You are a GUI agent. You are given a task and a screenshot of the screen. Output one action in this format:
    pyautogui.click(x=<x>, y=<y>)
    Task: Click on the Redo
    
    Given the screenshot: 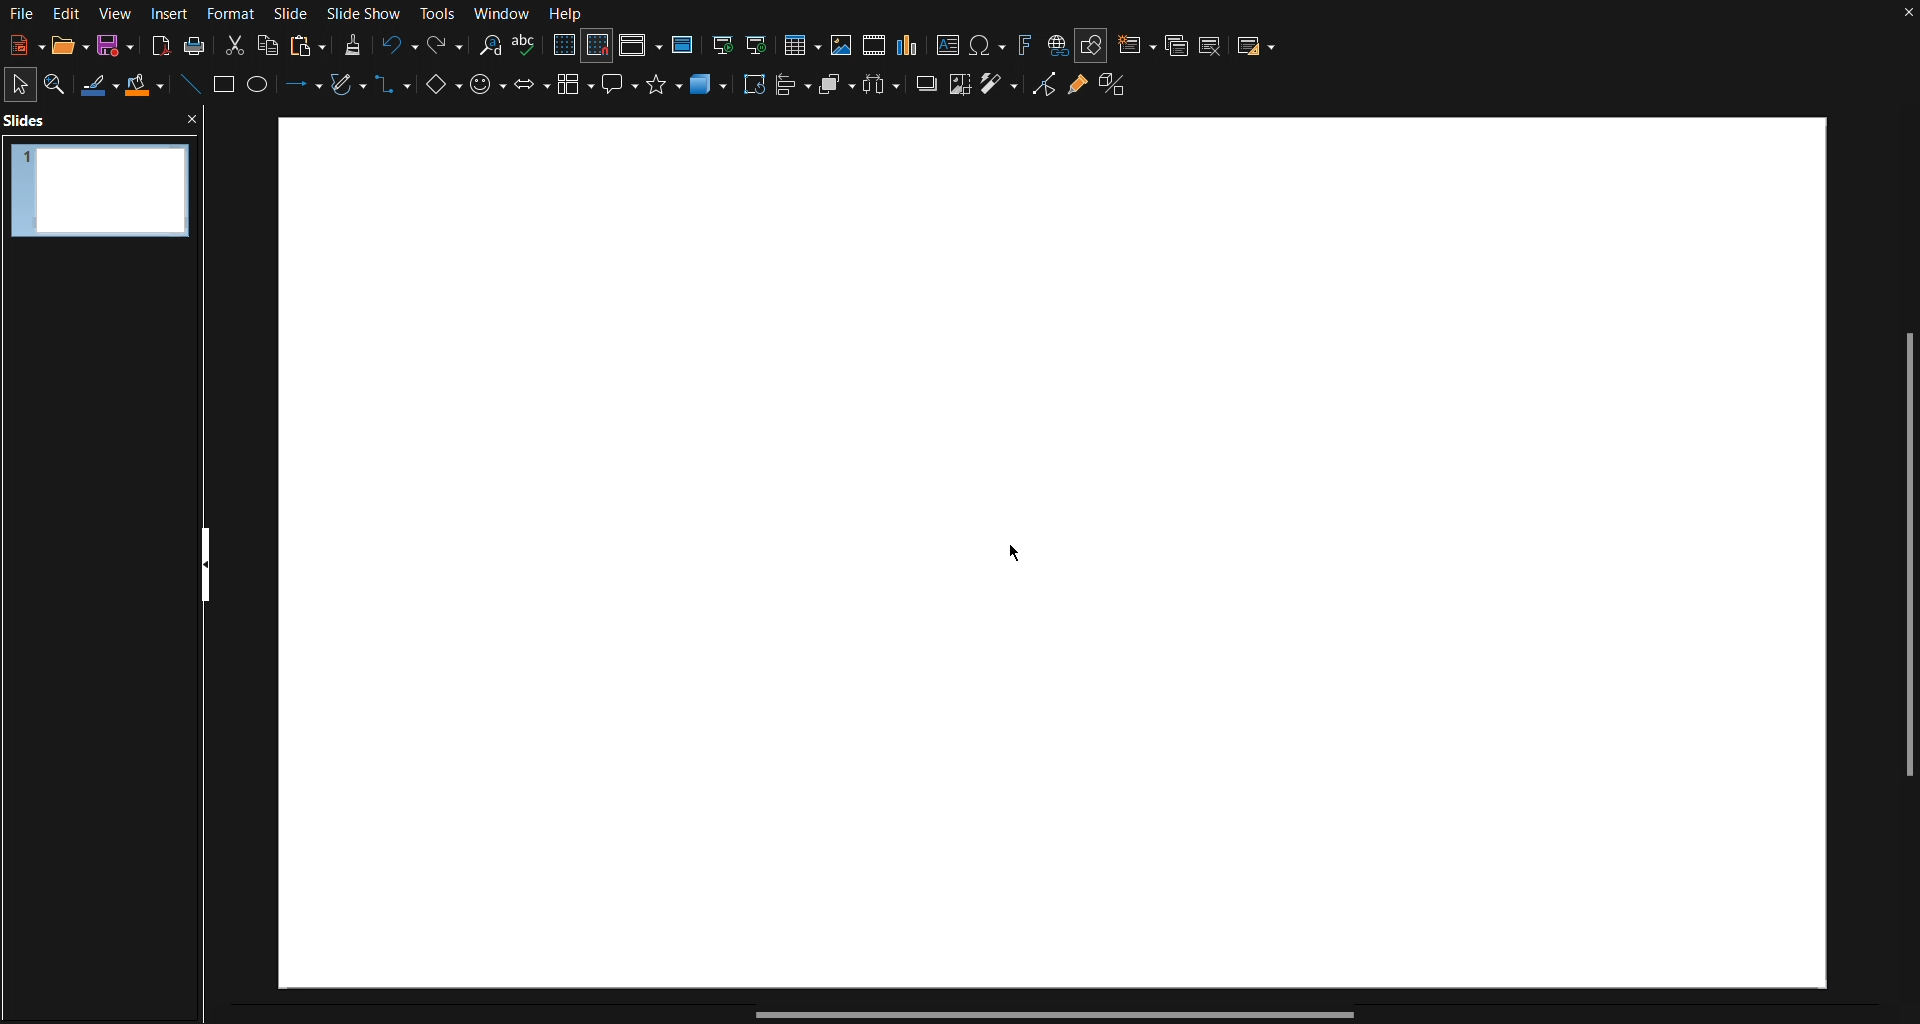 What is the action you would take?
    pyautogui.click(x=443, y=46)
    